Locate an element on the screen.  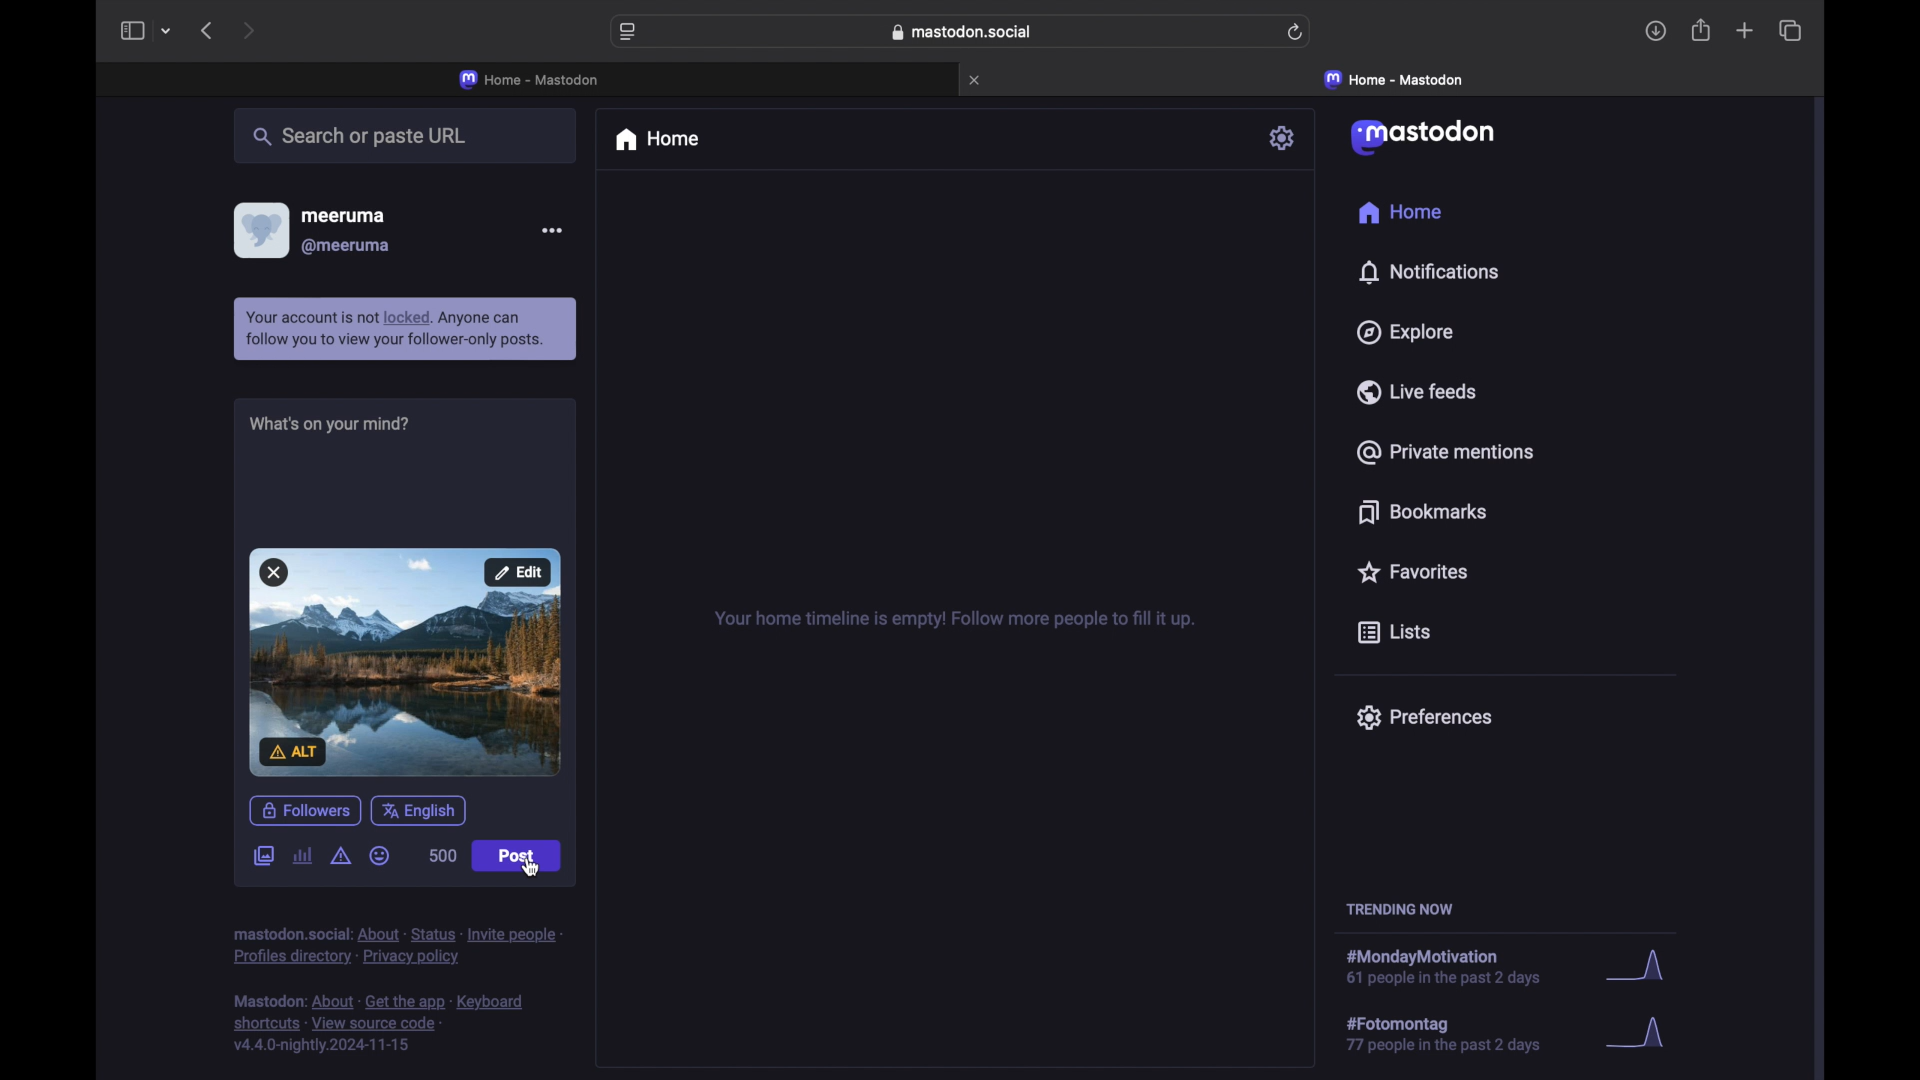
tab group picker is located at coordinates (169, 32).